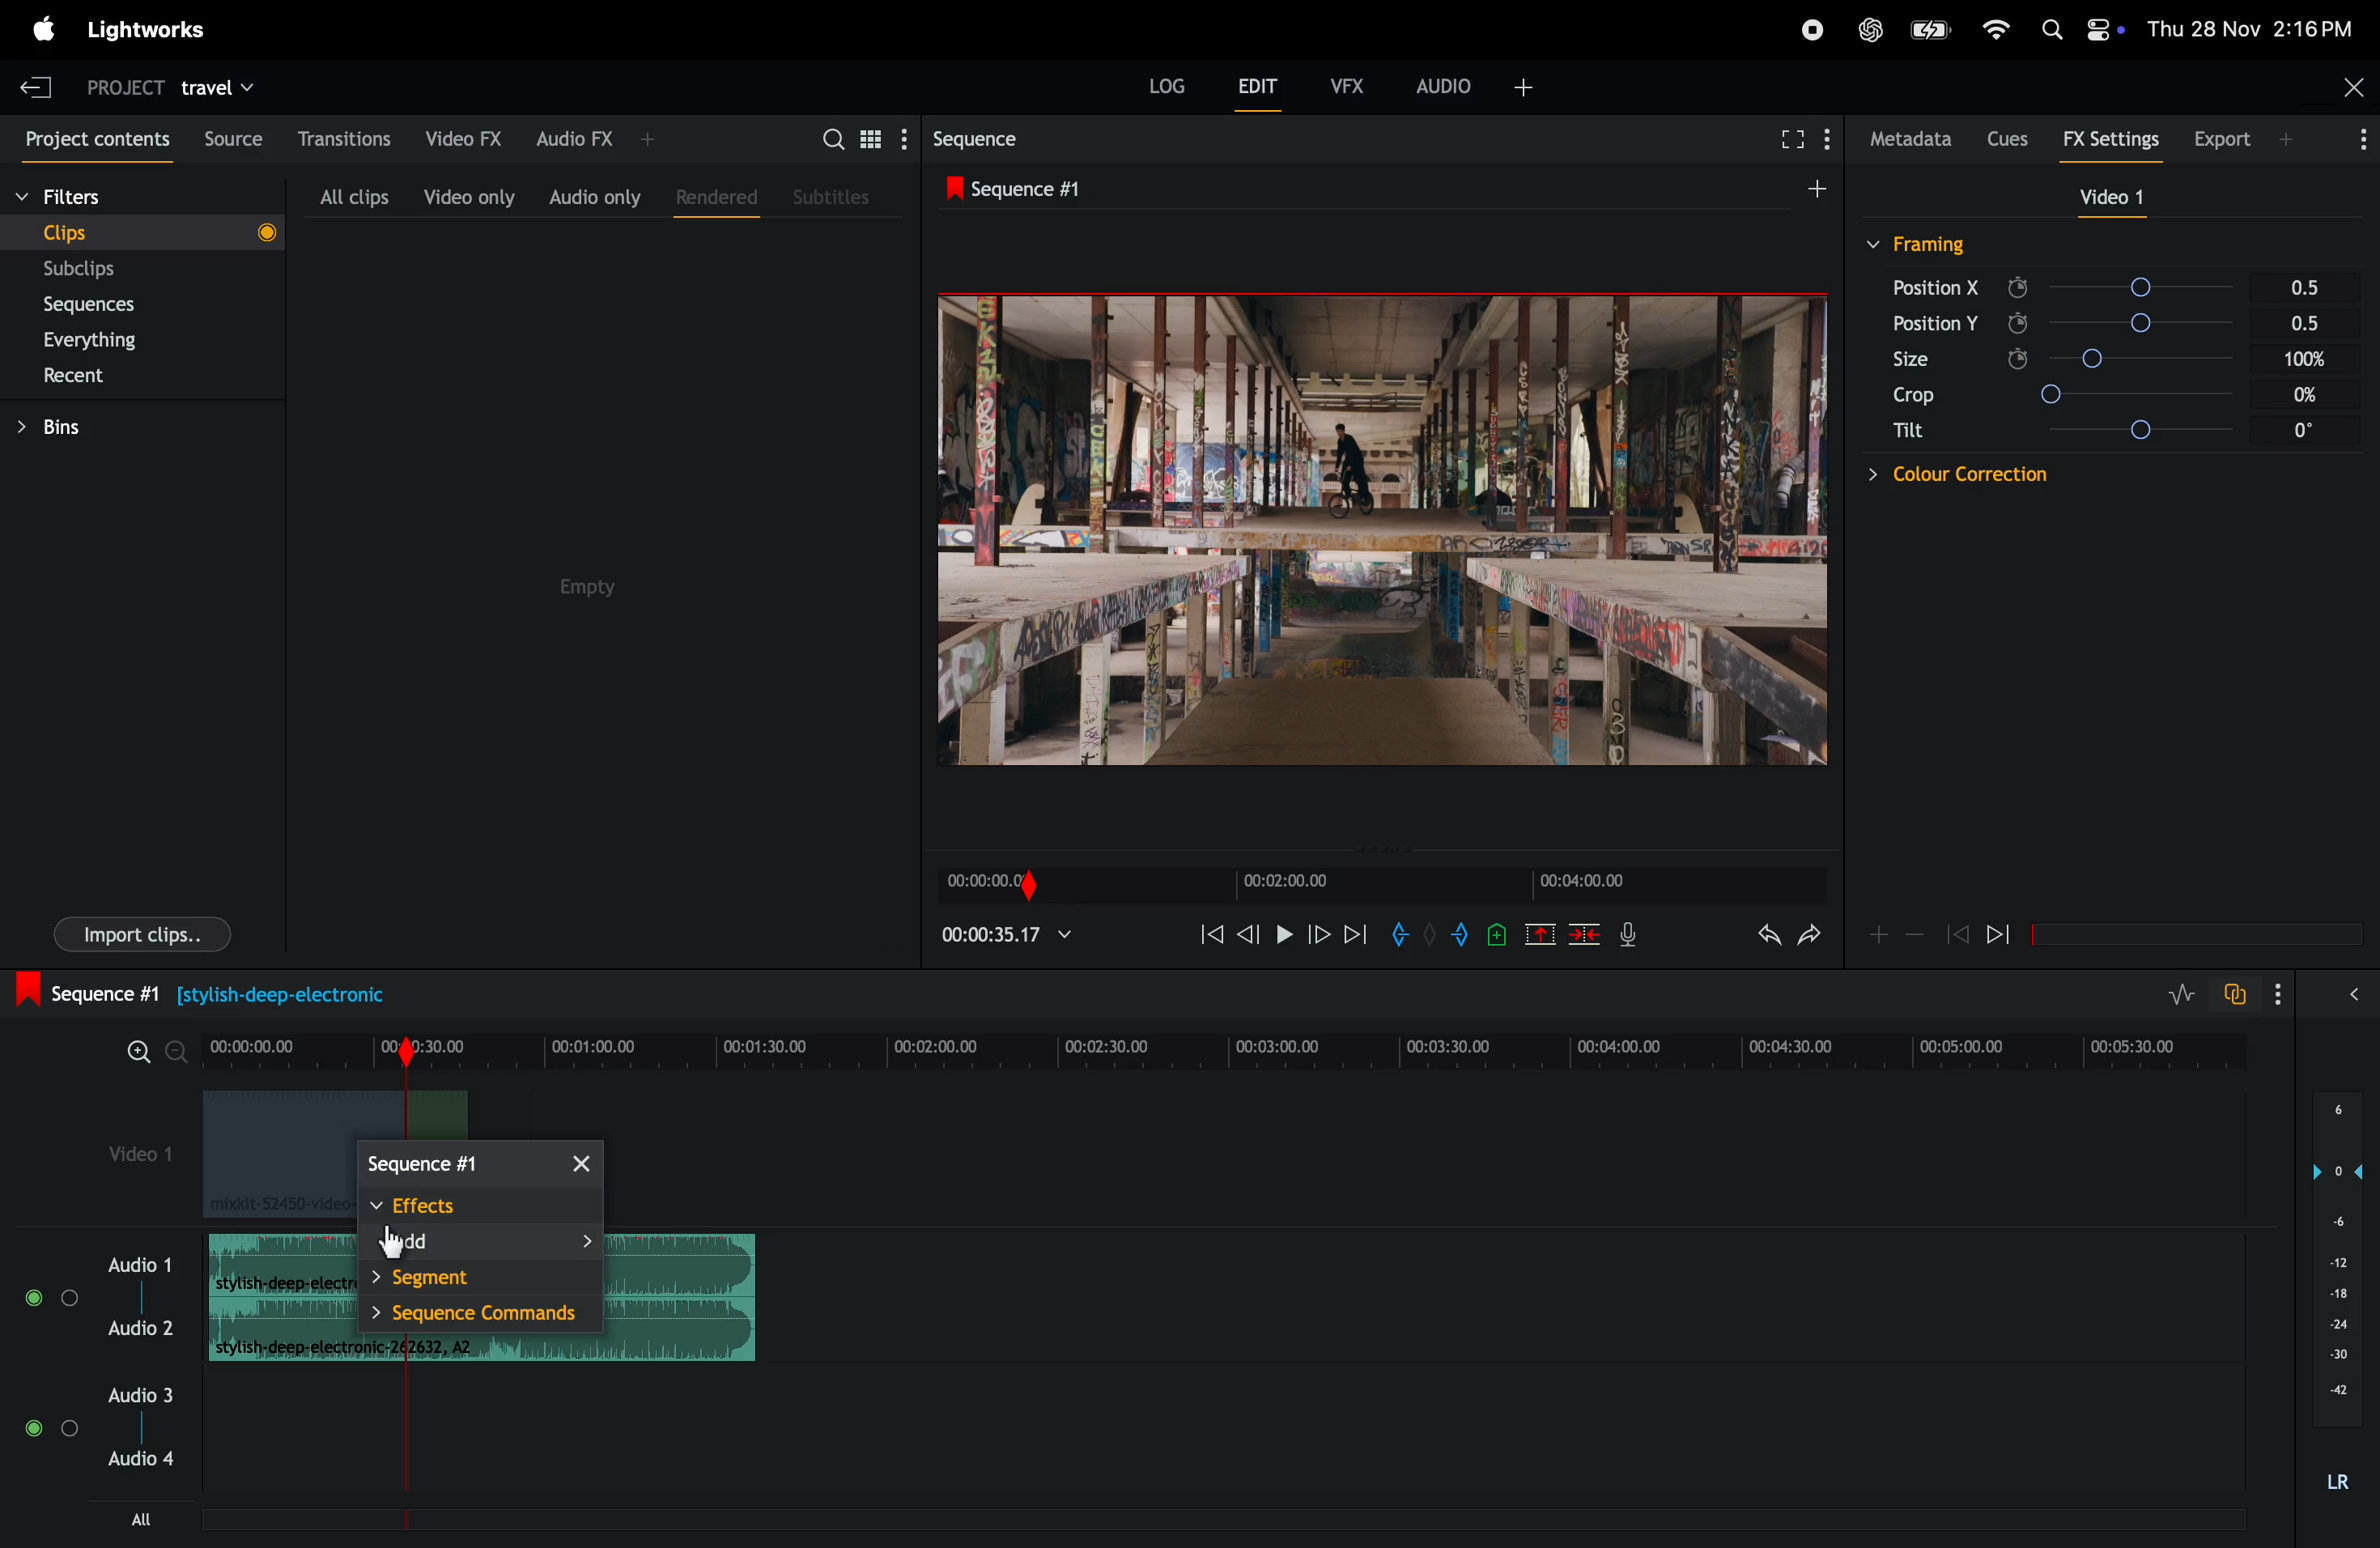 The height and width of the screenshot is (1548, 2380). I want to click on export, so click(2236, 137).